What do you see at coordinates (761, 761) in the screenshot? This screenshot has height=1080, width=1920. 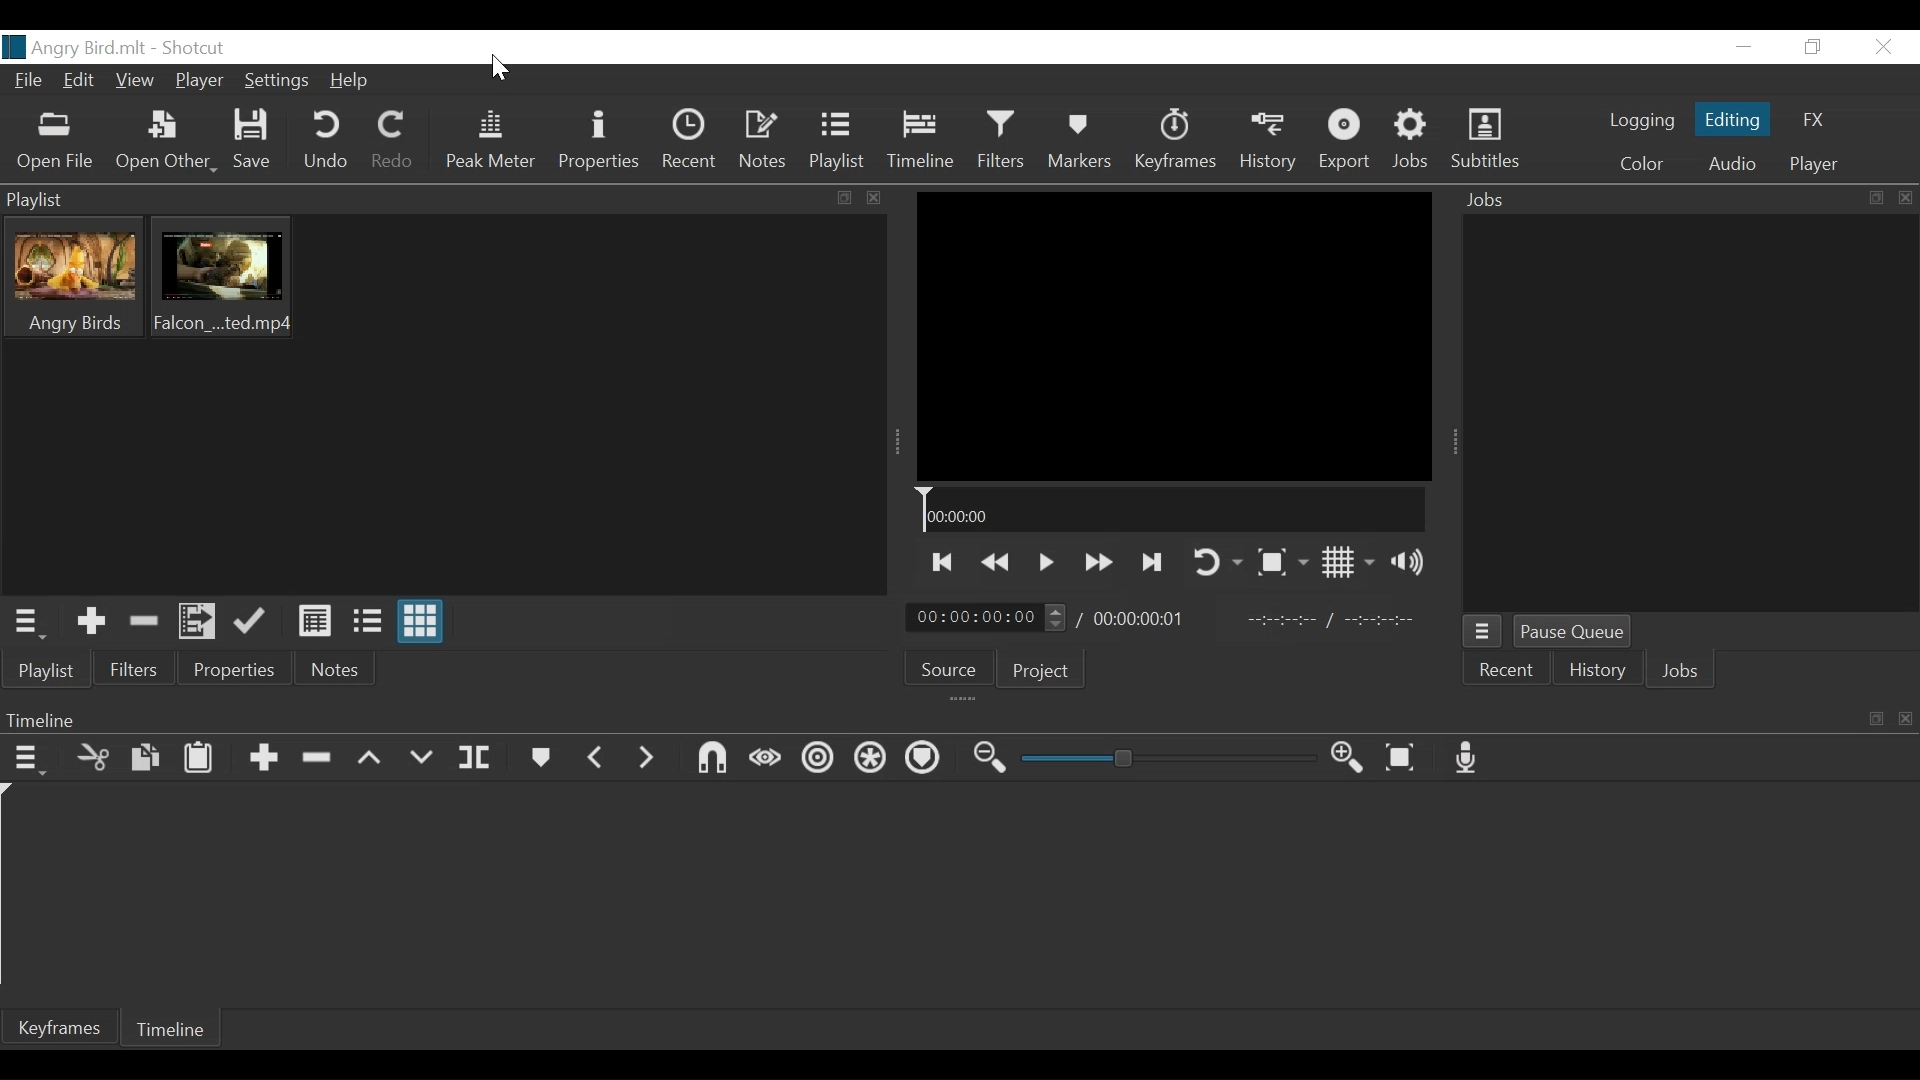 I see `Scrub while dragging` at bounding box center [761, 761].